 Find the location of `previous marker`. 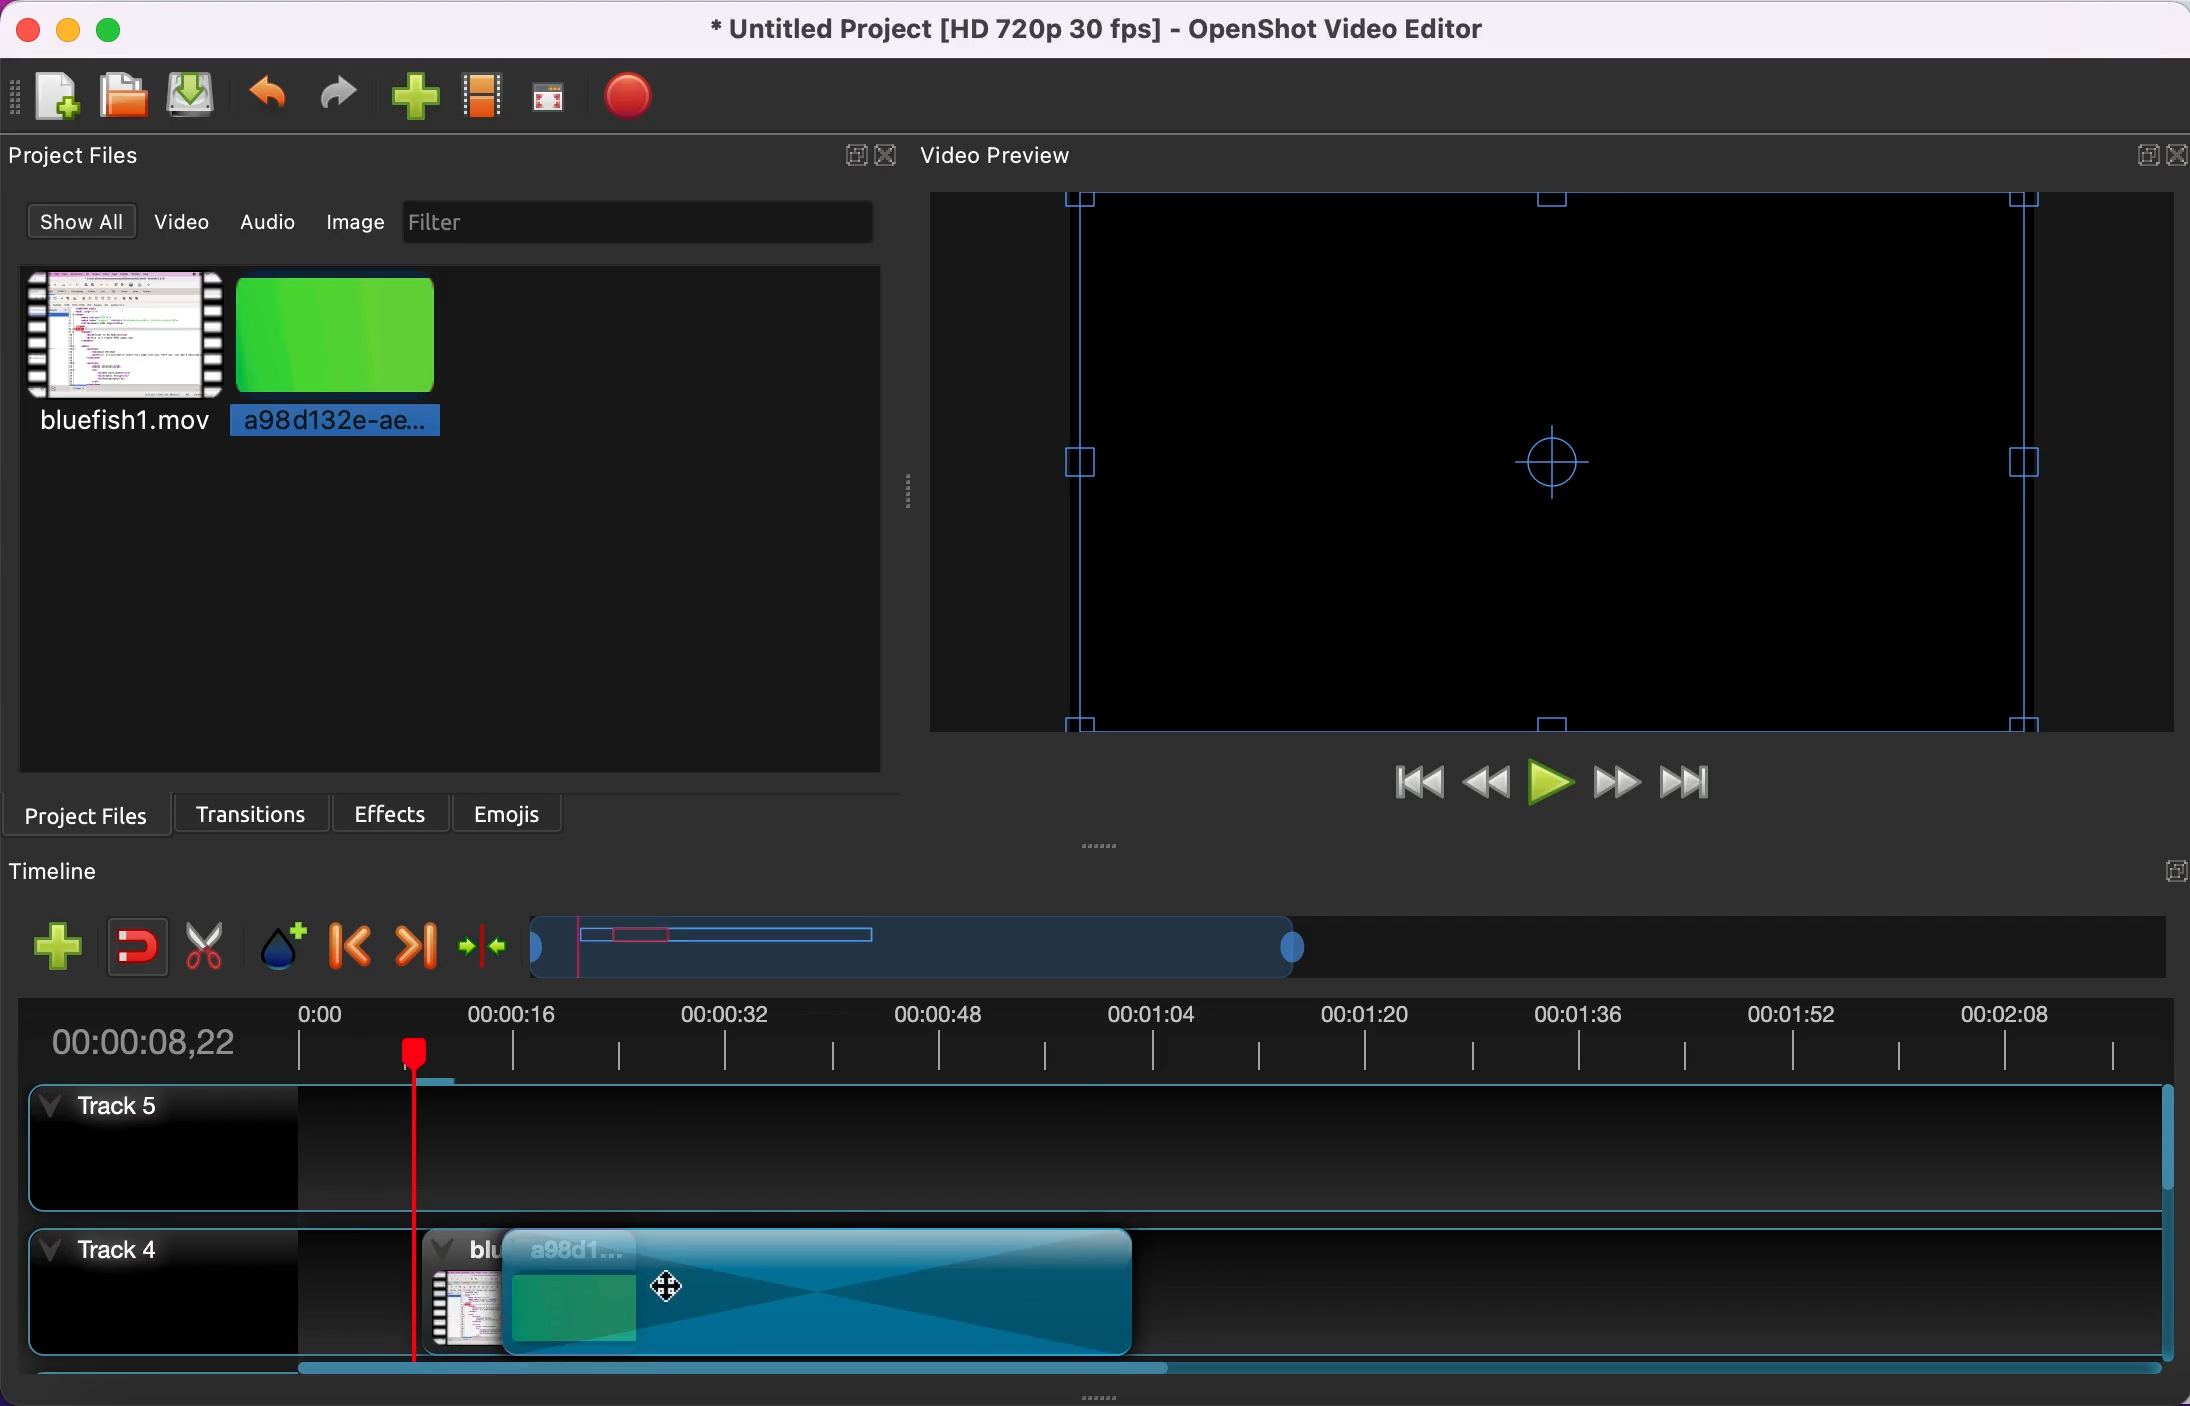

previous marker is located at coordinates (350, 943).